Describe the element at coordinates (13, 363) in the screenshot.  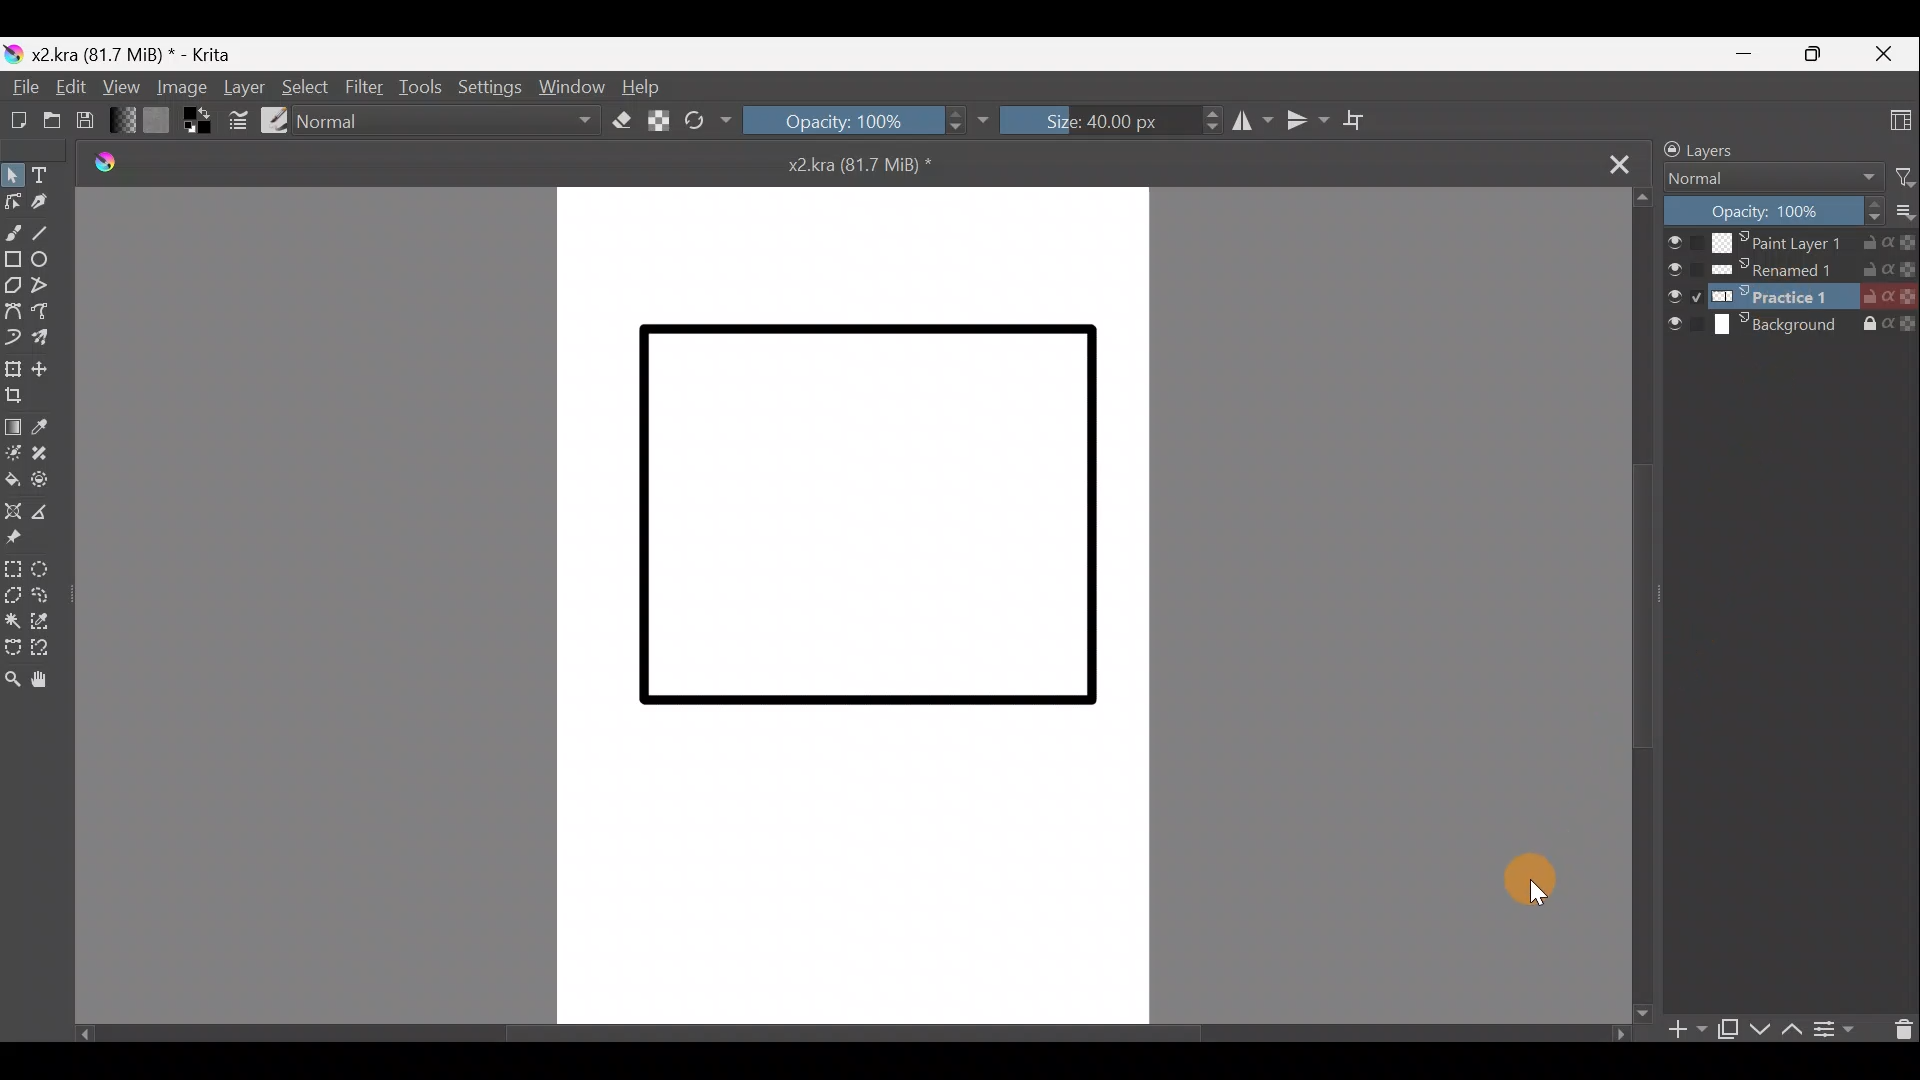
I see `Transform a layer/selection` at that location.